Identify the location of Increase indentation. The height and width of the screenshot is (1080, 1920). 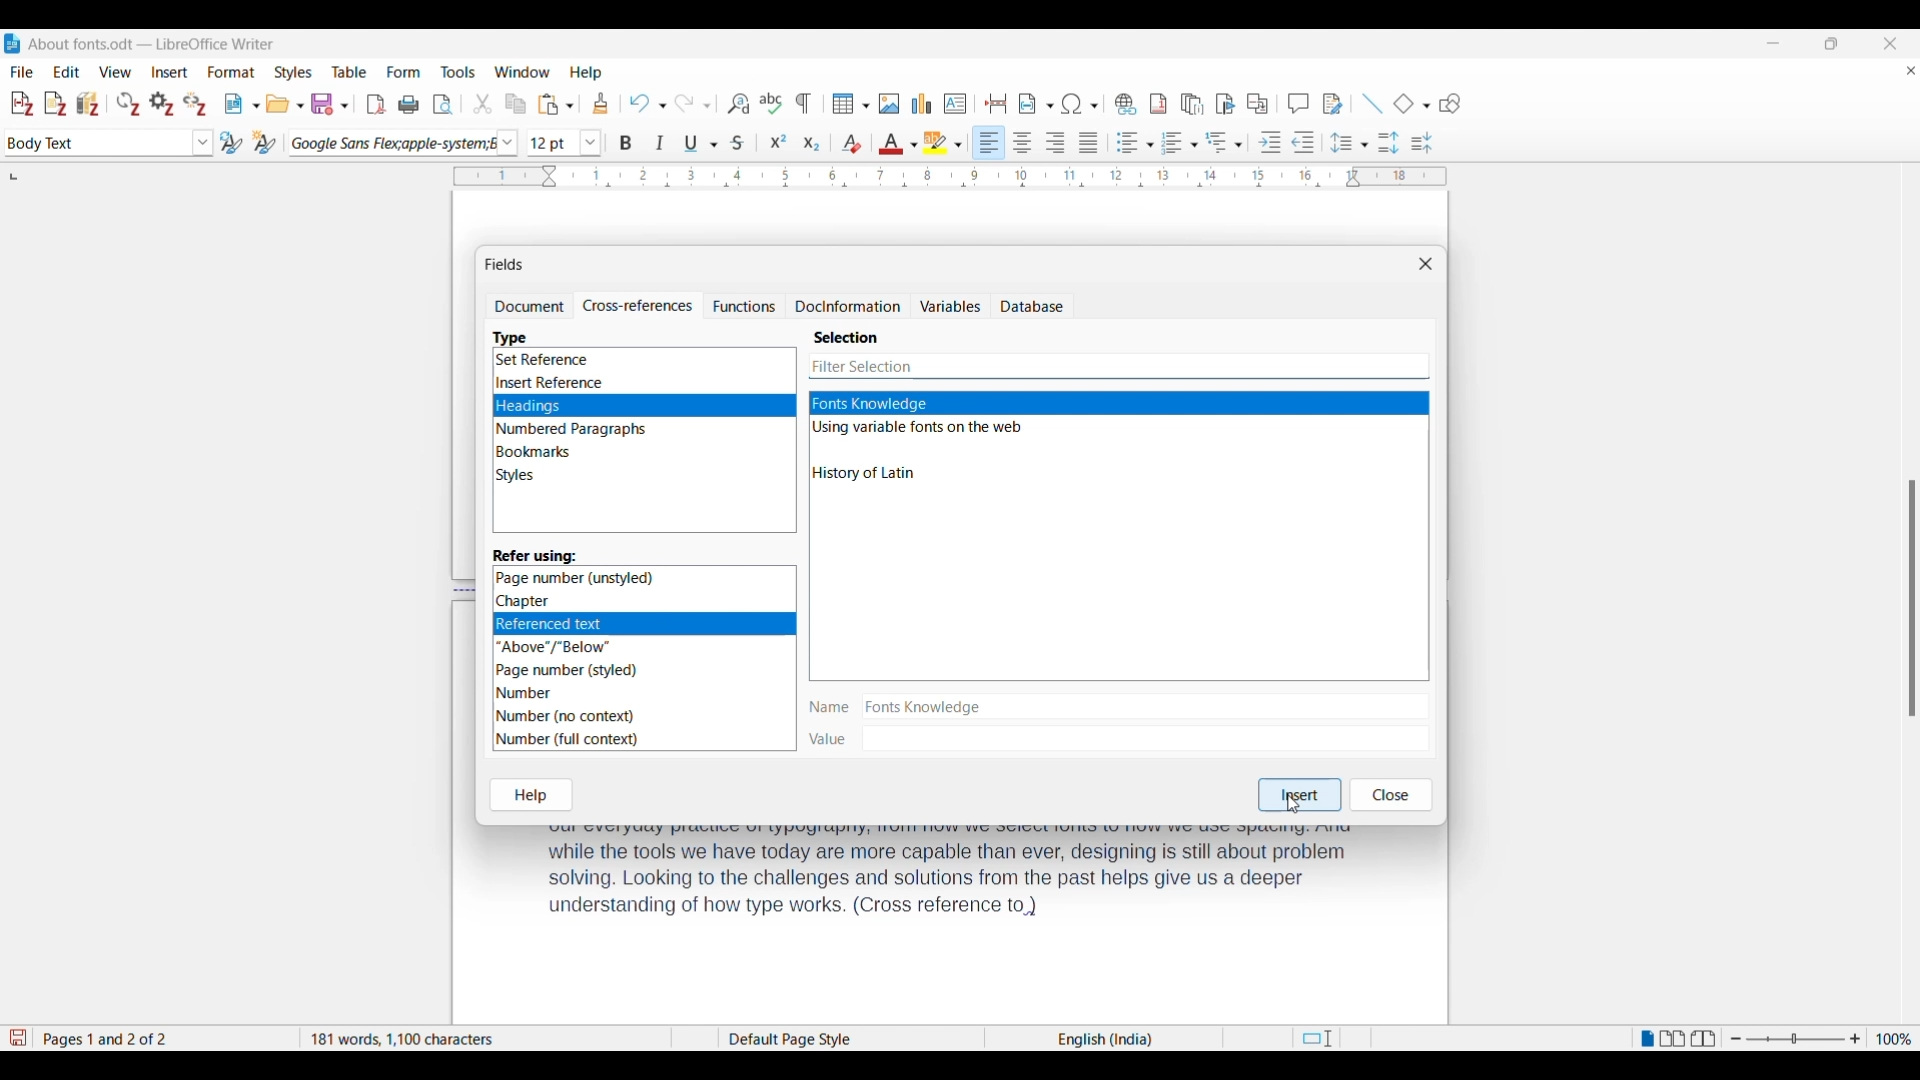
(1270, 142).